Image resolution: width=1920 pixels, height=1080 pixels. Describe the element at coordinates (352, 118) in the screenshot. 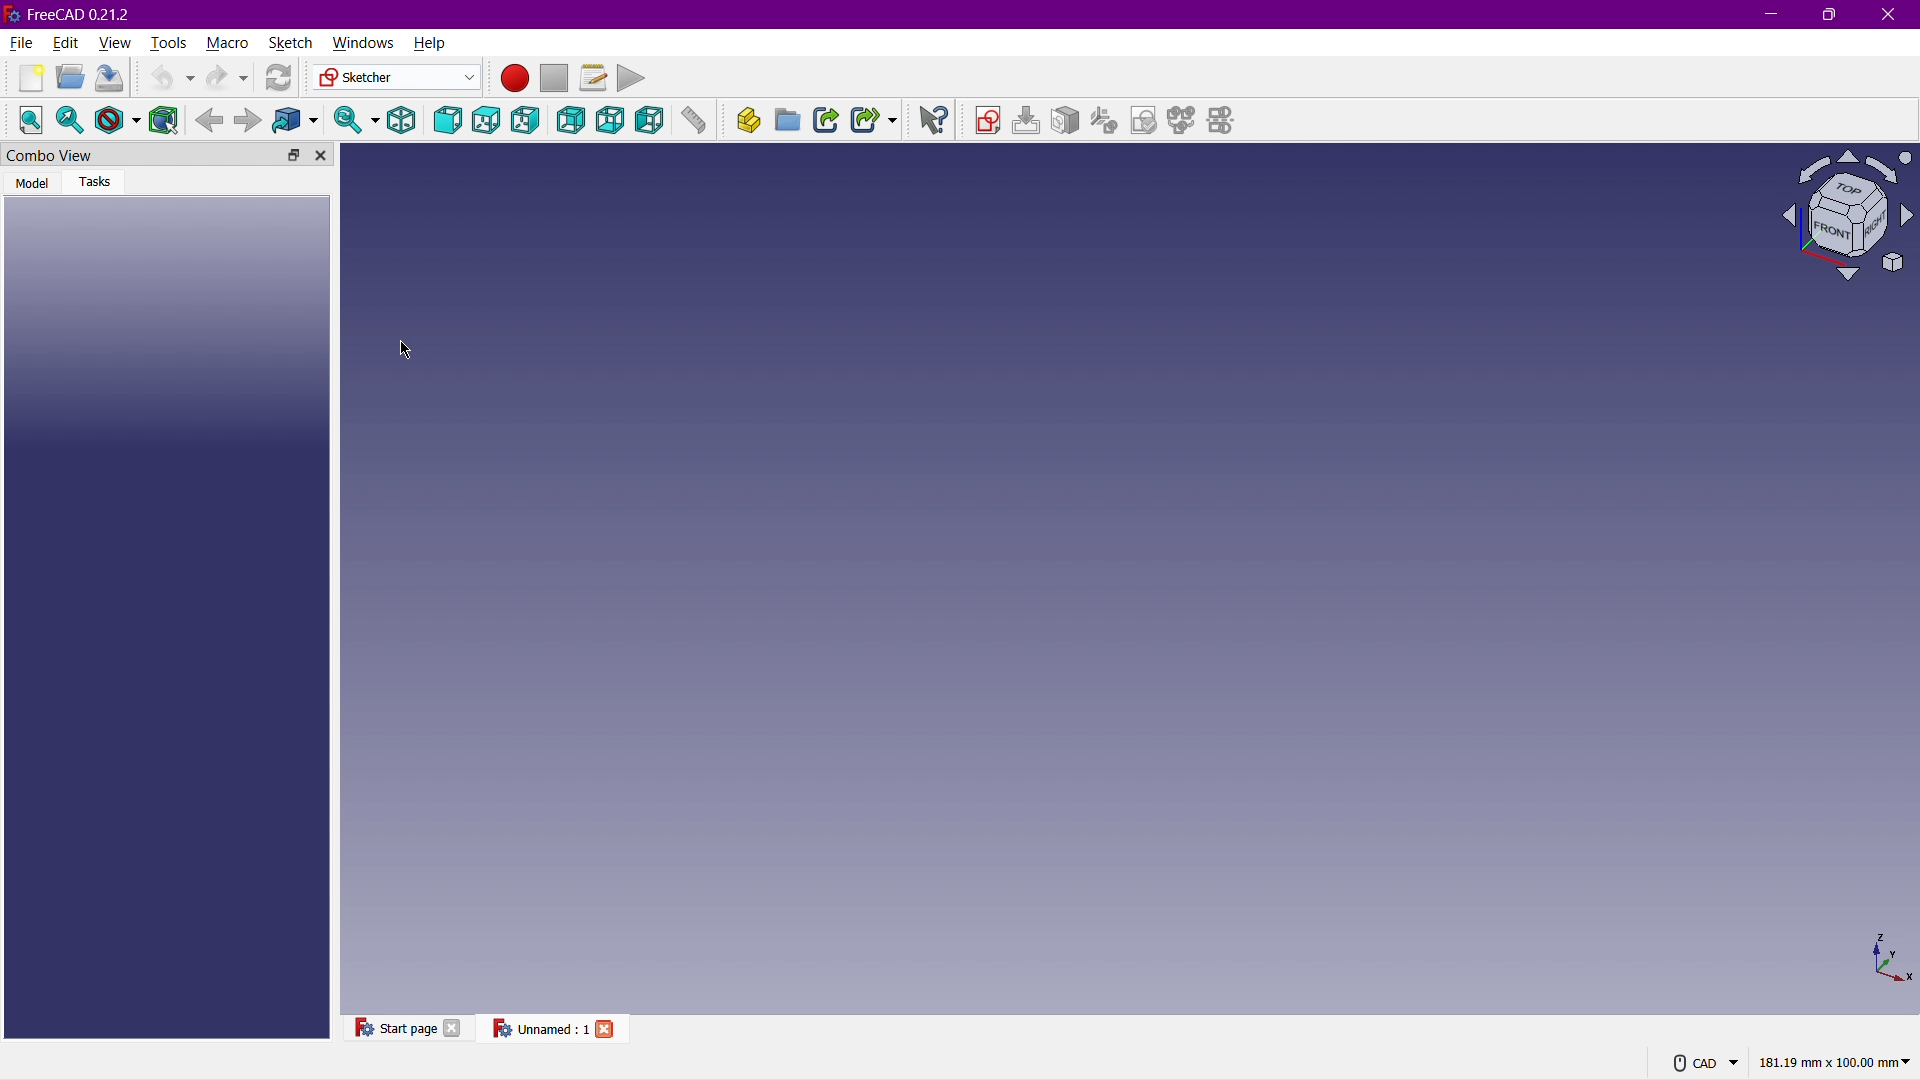

I see `Sync View` at that location.